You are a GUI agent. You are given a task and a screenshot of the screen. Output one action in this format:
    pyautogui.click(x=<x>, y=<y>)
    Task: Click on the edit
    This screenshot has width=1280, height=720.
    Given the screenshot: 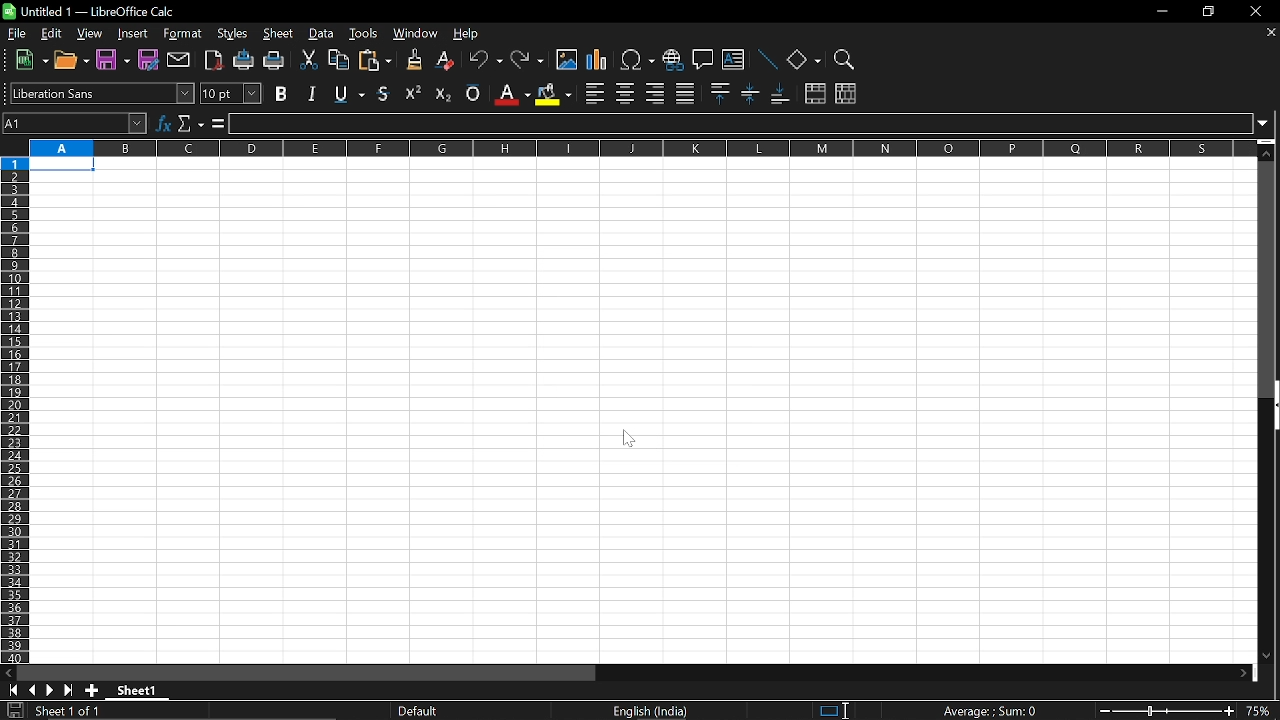 What is the action you would take?
    pyautogui.click(x=51, y=34)
    